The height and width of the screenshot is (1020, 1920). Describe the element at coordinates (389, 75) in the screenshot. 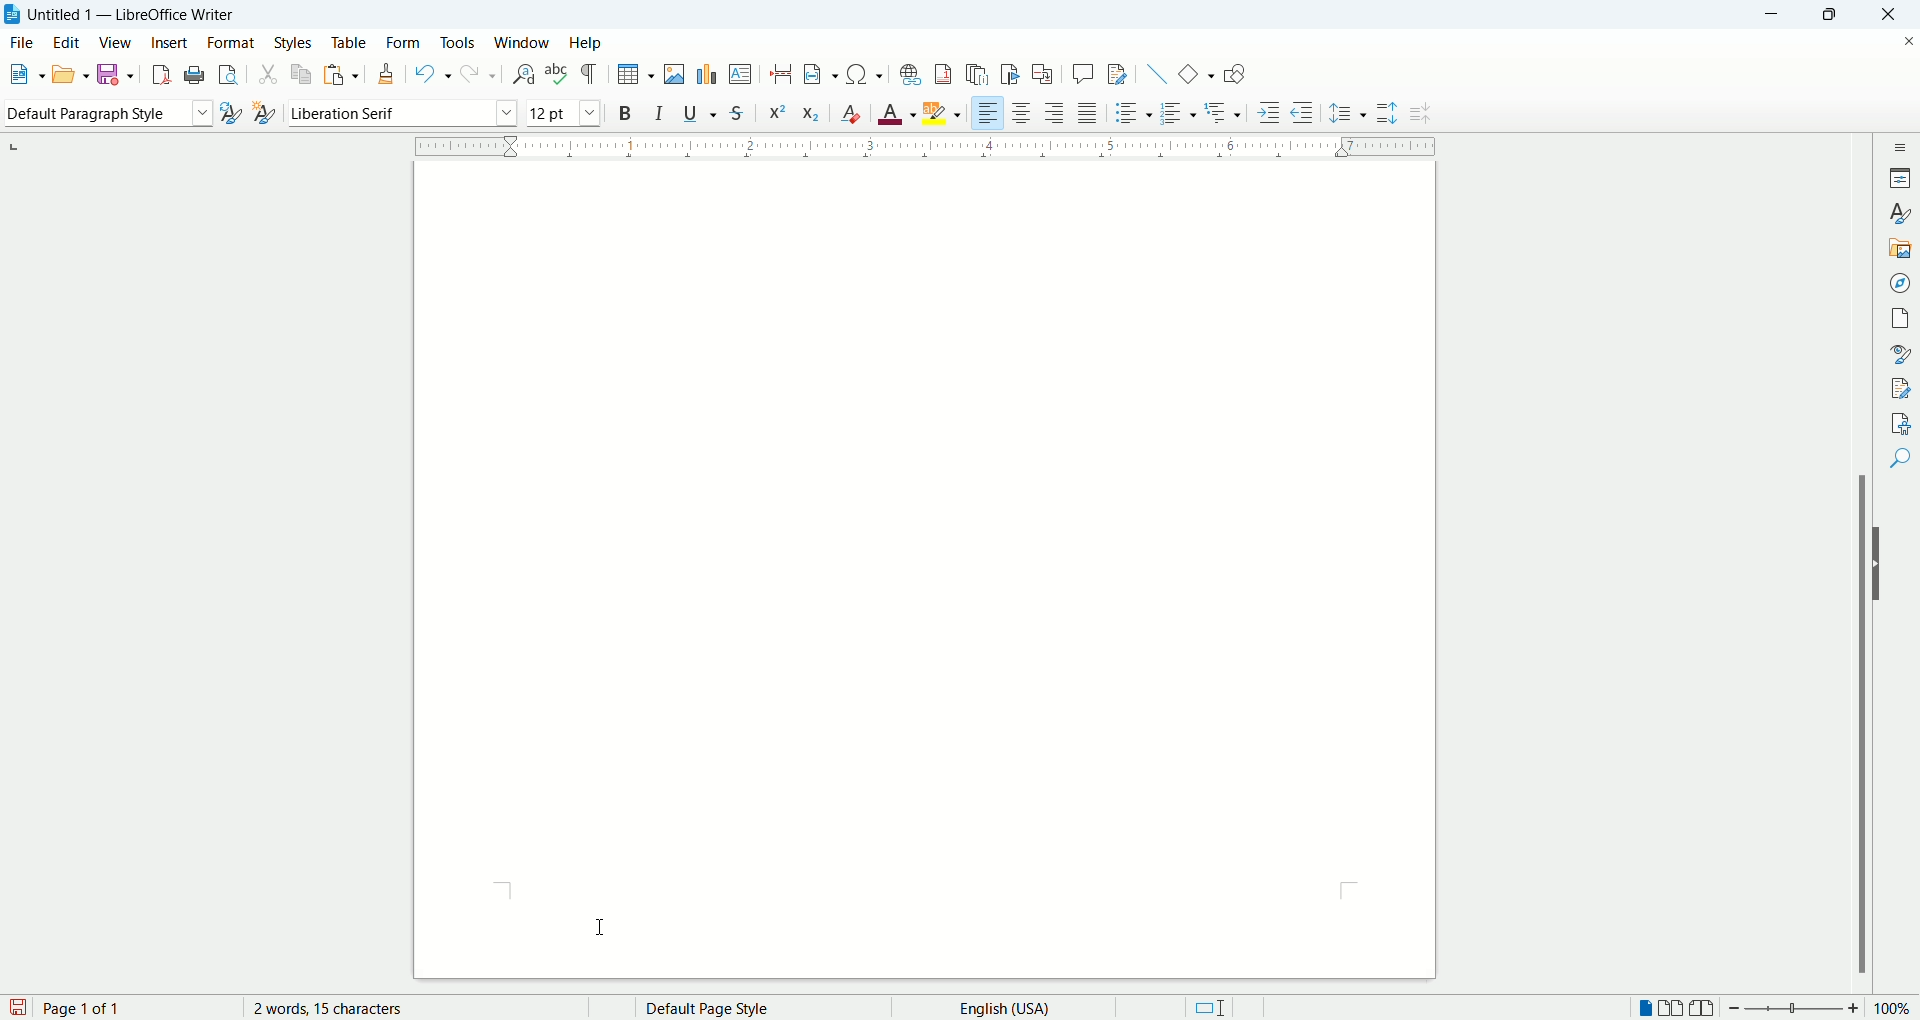

I see `clone formatting` at that location.